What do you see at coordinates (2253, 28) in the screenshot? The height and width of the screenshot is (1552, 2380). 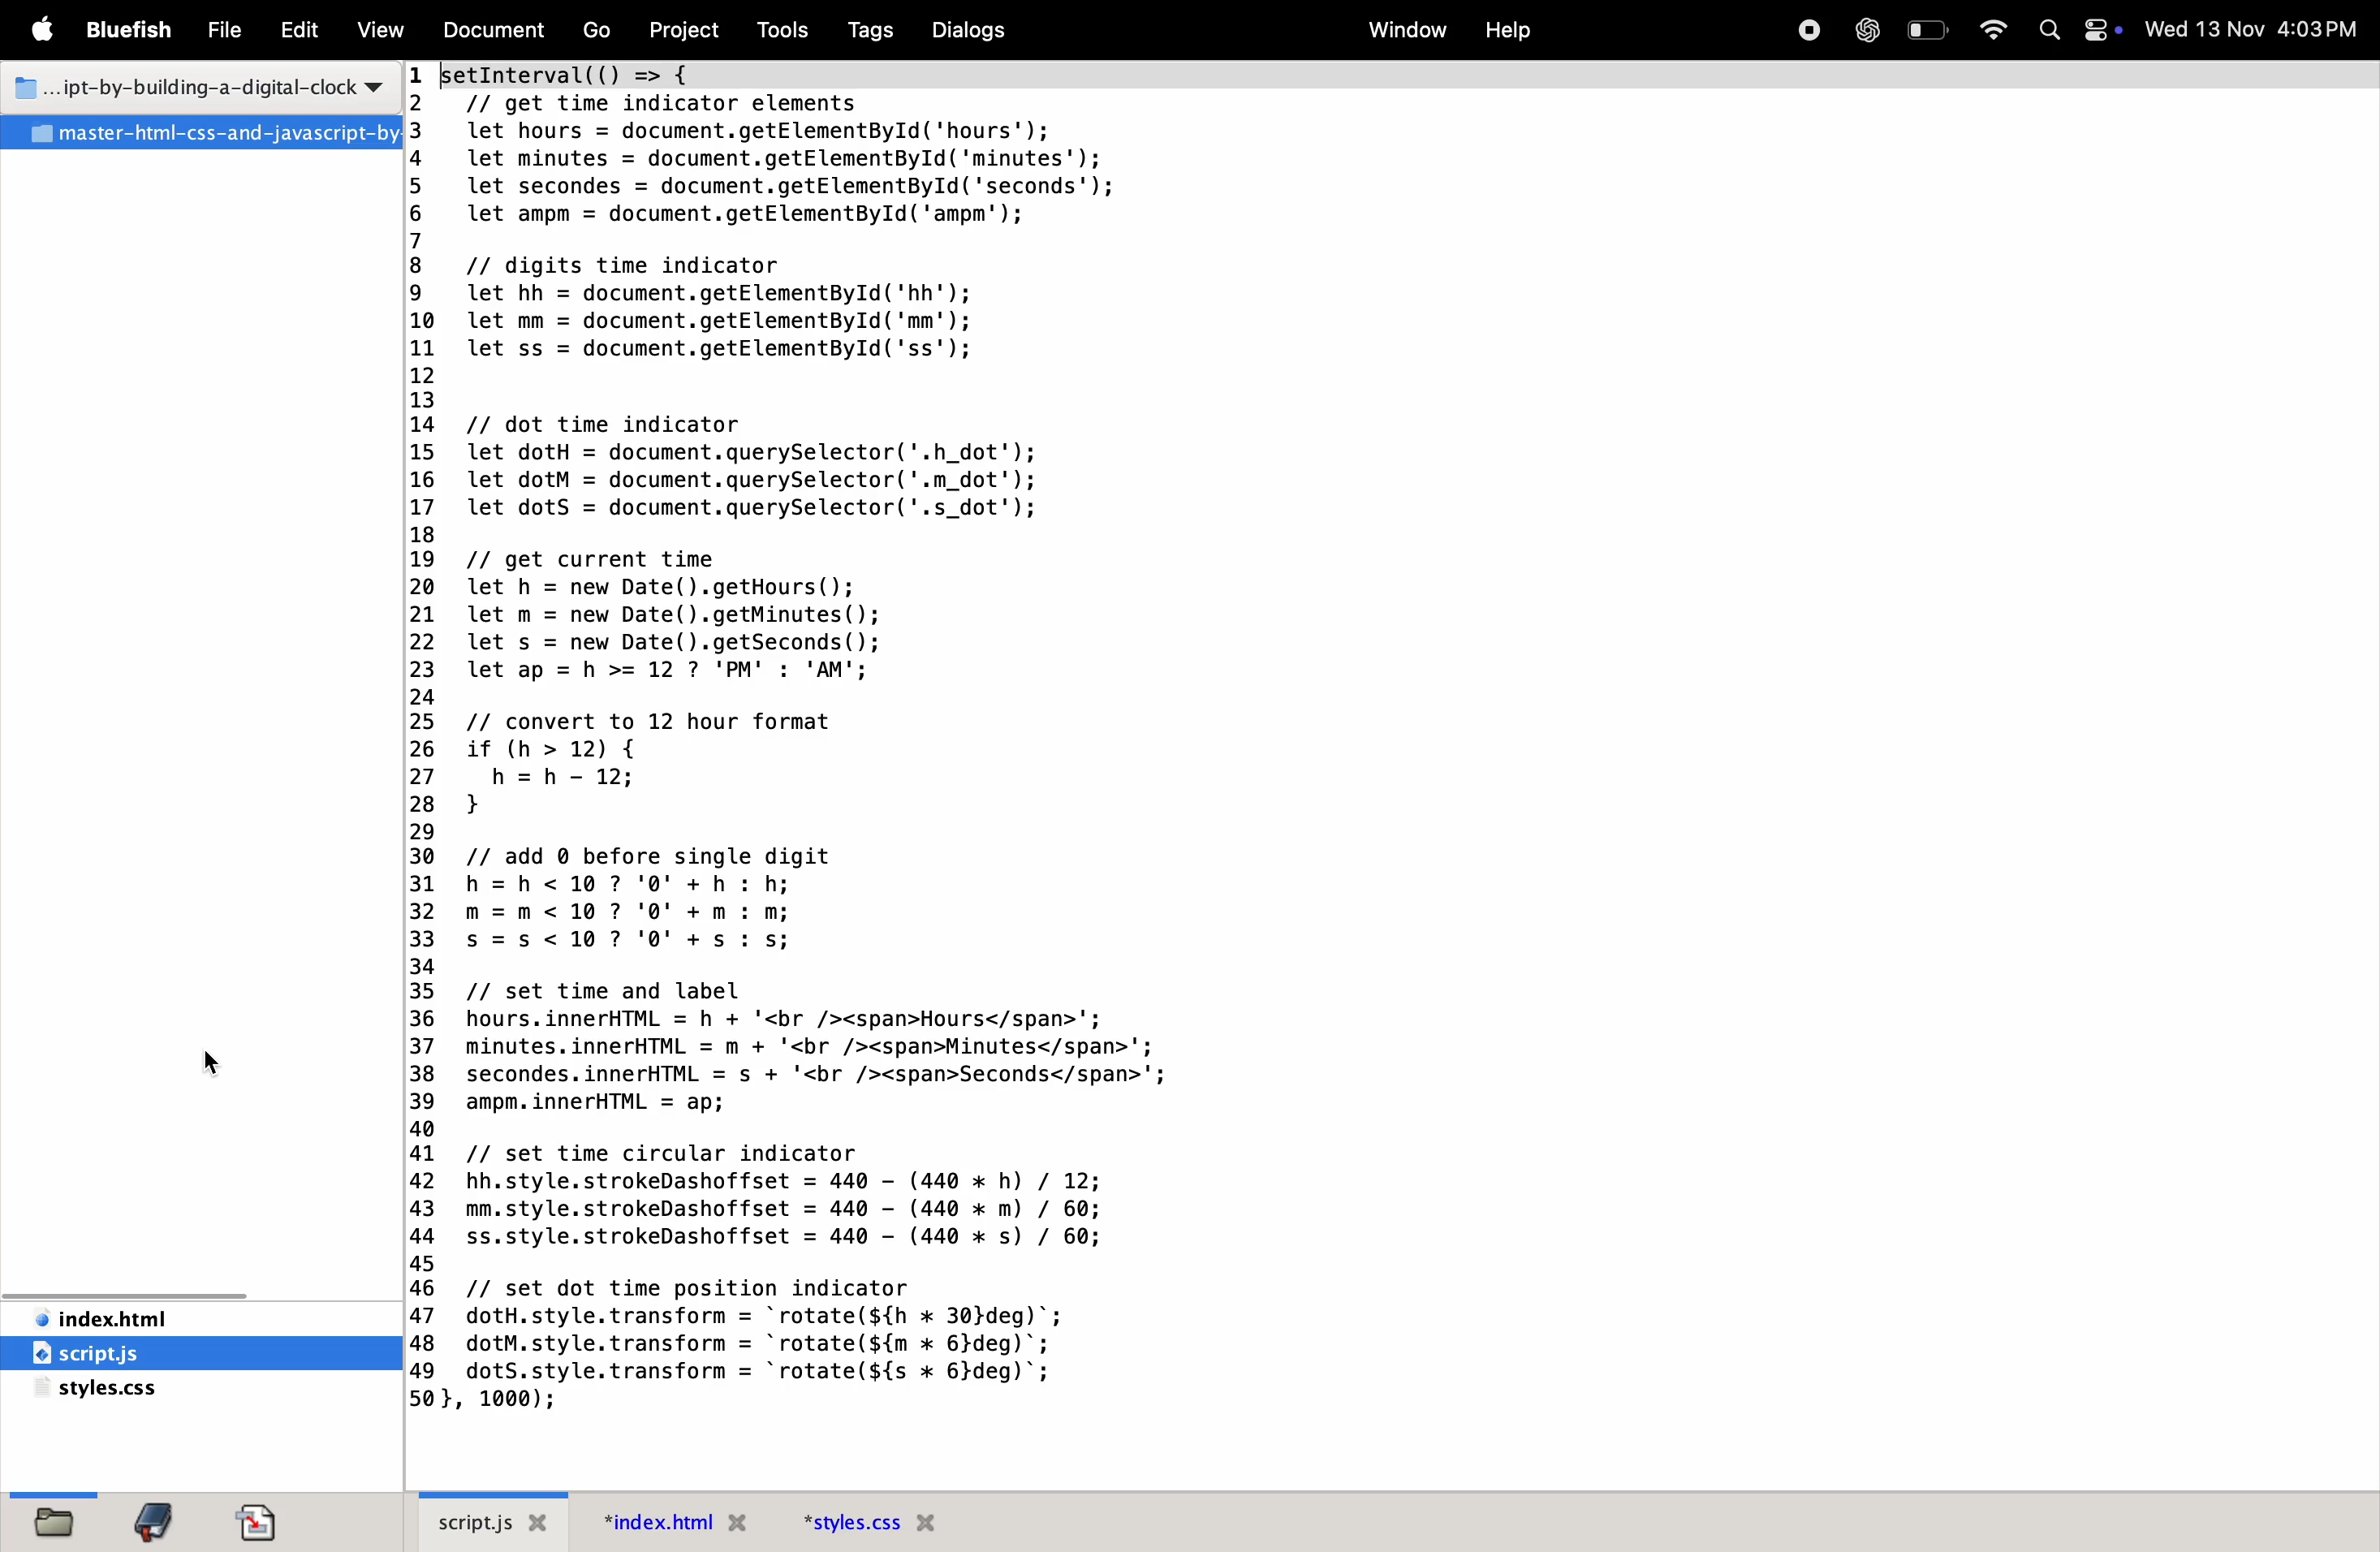 I see `time and date` at bounding box center [2253, 28].